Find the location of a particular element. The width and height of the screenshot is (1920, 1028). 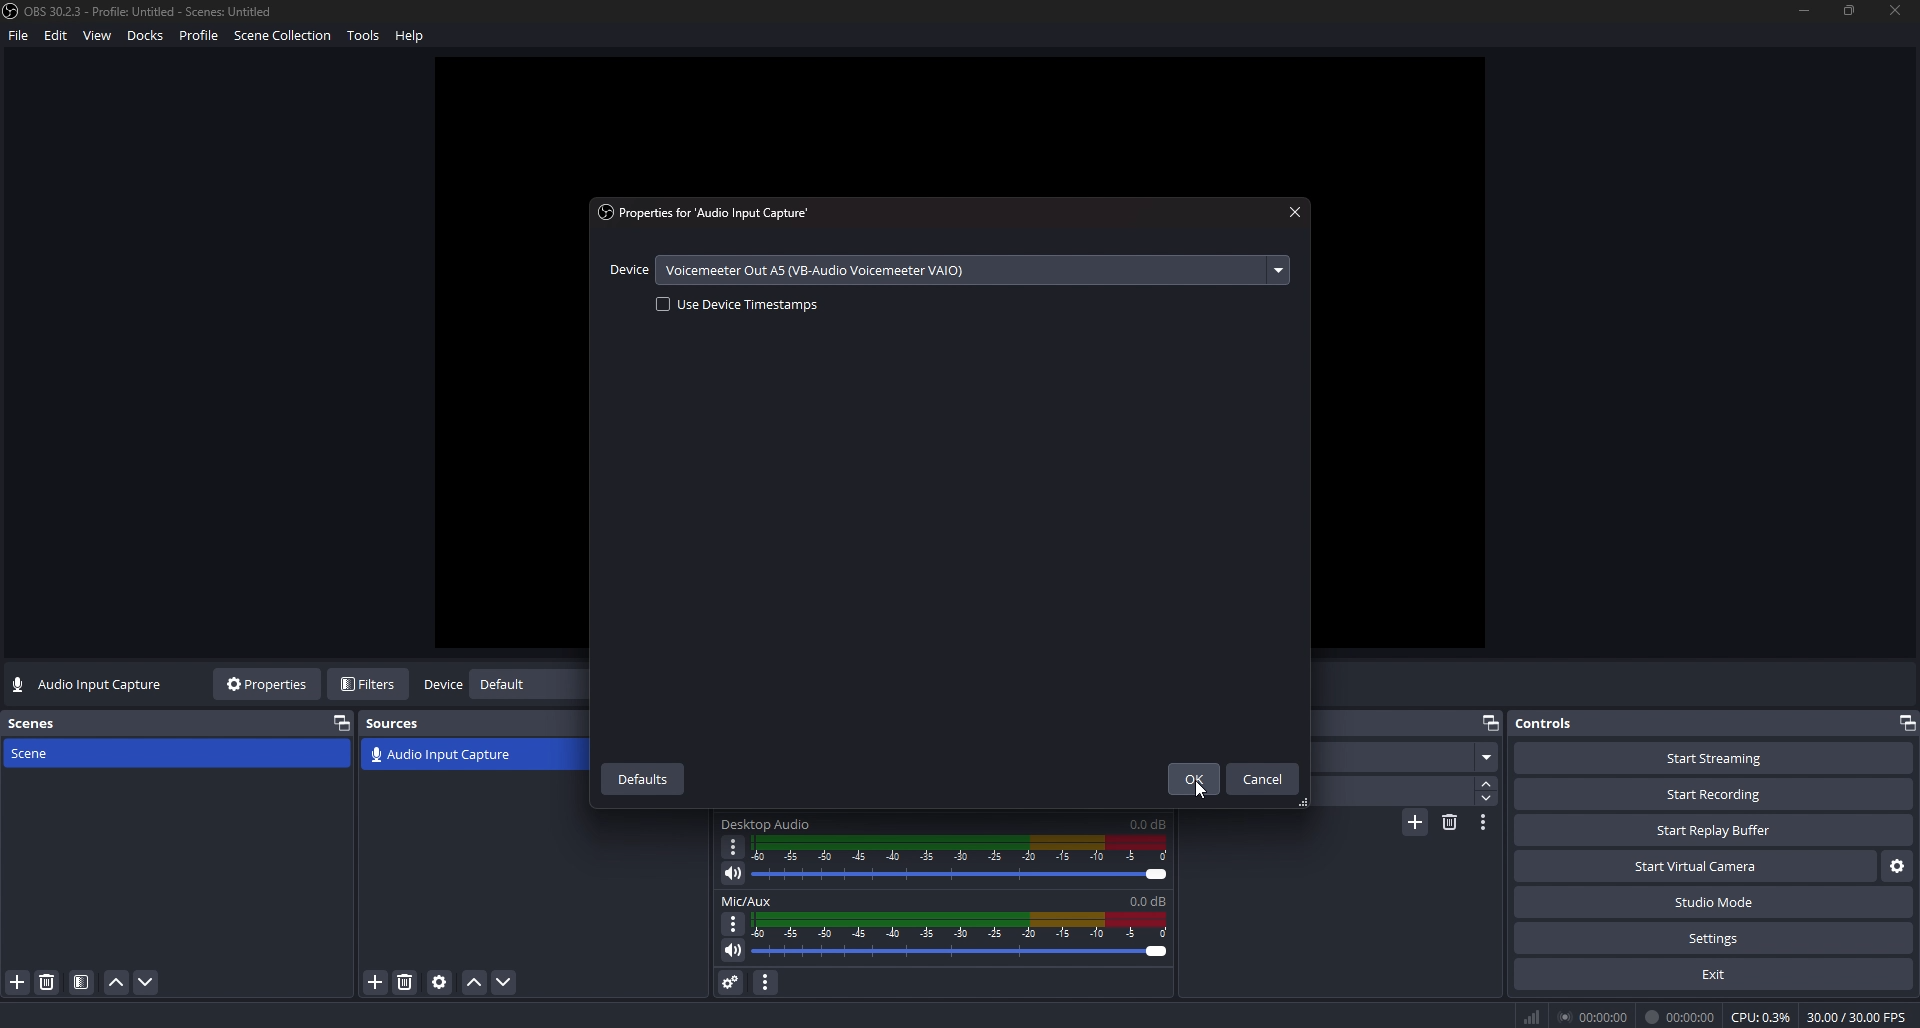

source properties is located at coordinates (439, 982).